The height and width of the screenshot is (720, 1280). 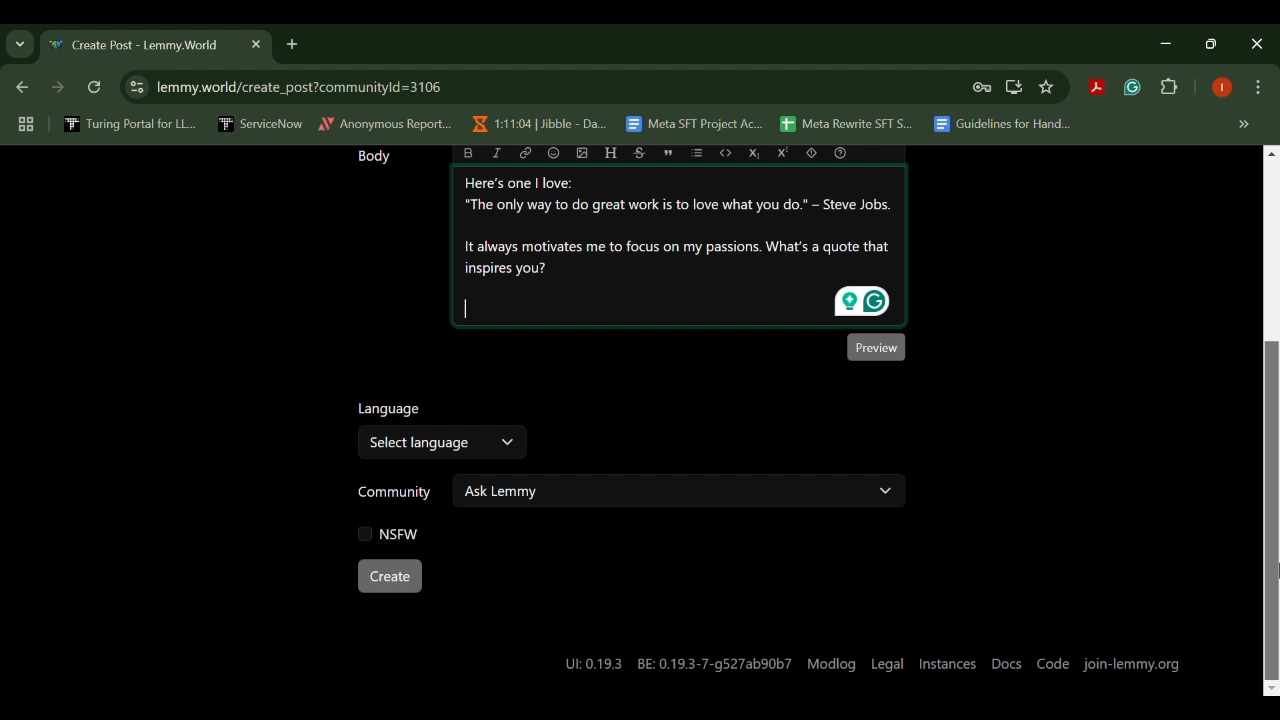 What do you see at coordinates (389, 577) in the screenshot?
I see `Create` at bounding box center [389, 577].